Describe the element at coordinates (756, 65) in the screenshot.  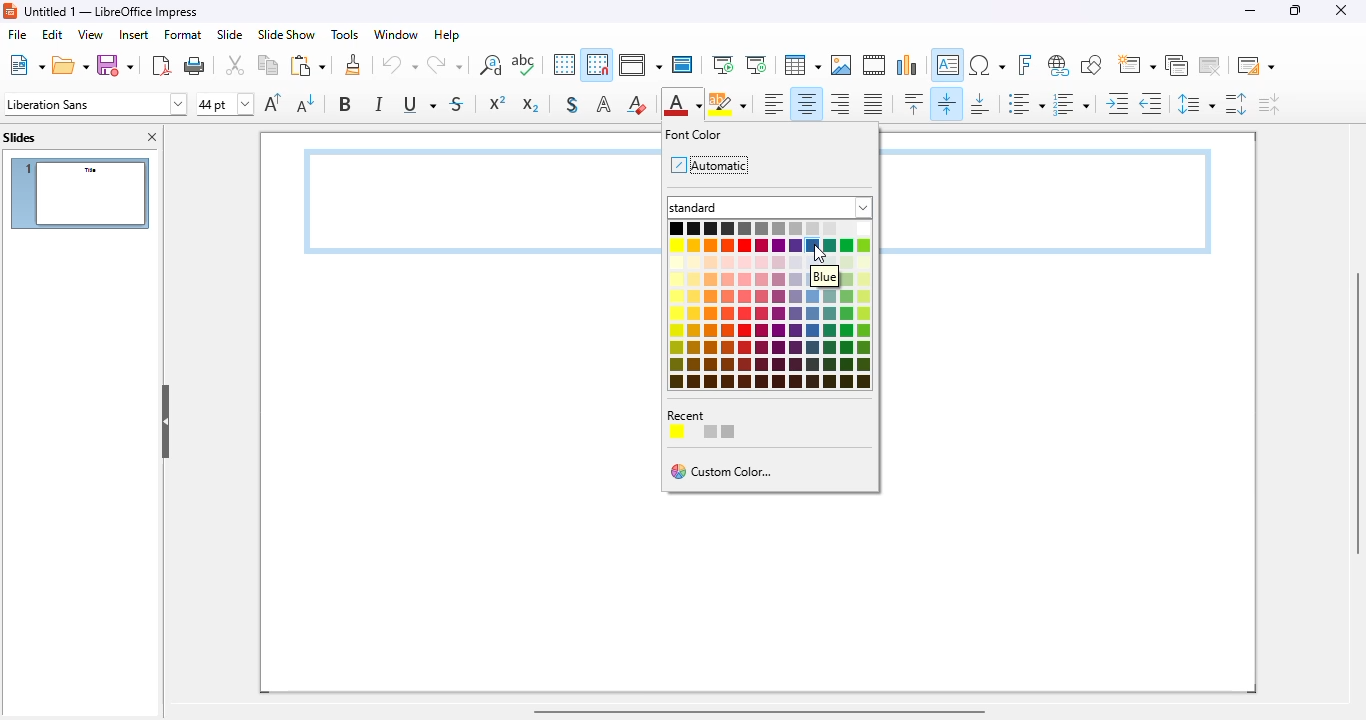
I see `start from current slide` at that location.